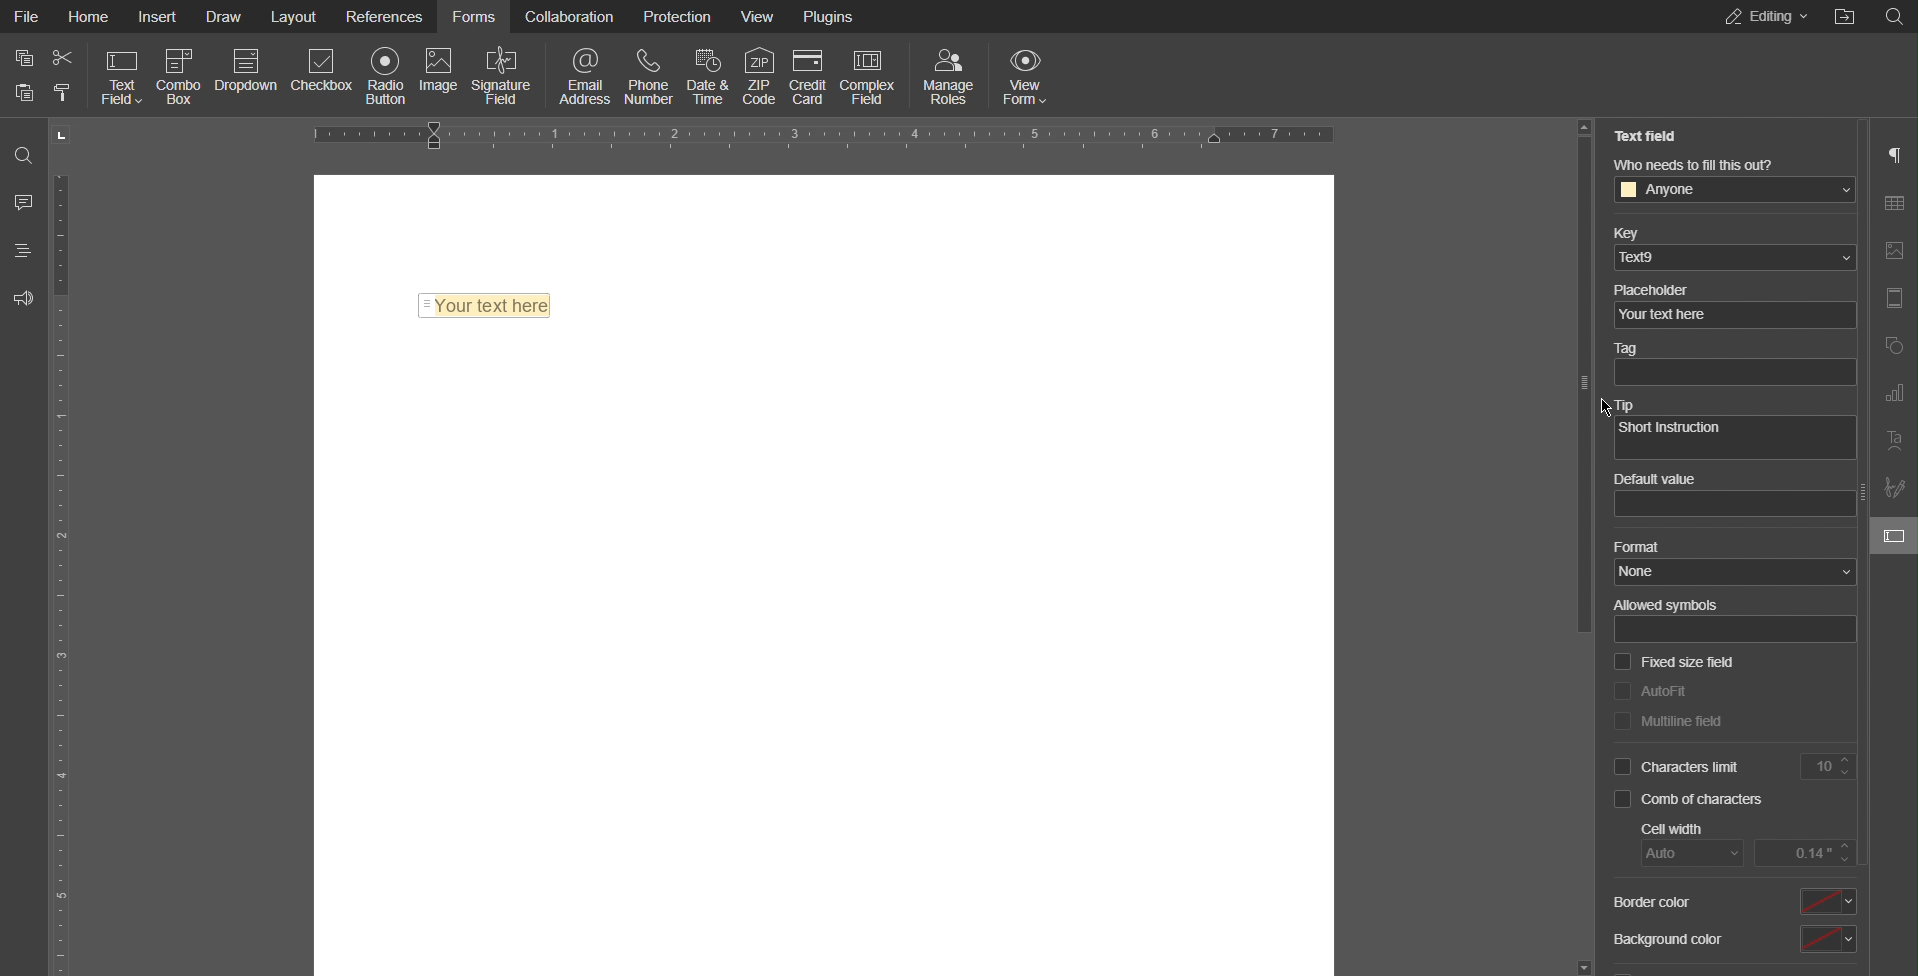  I want to click on Complex Field, so click(870, 75).